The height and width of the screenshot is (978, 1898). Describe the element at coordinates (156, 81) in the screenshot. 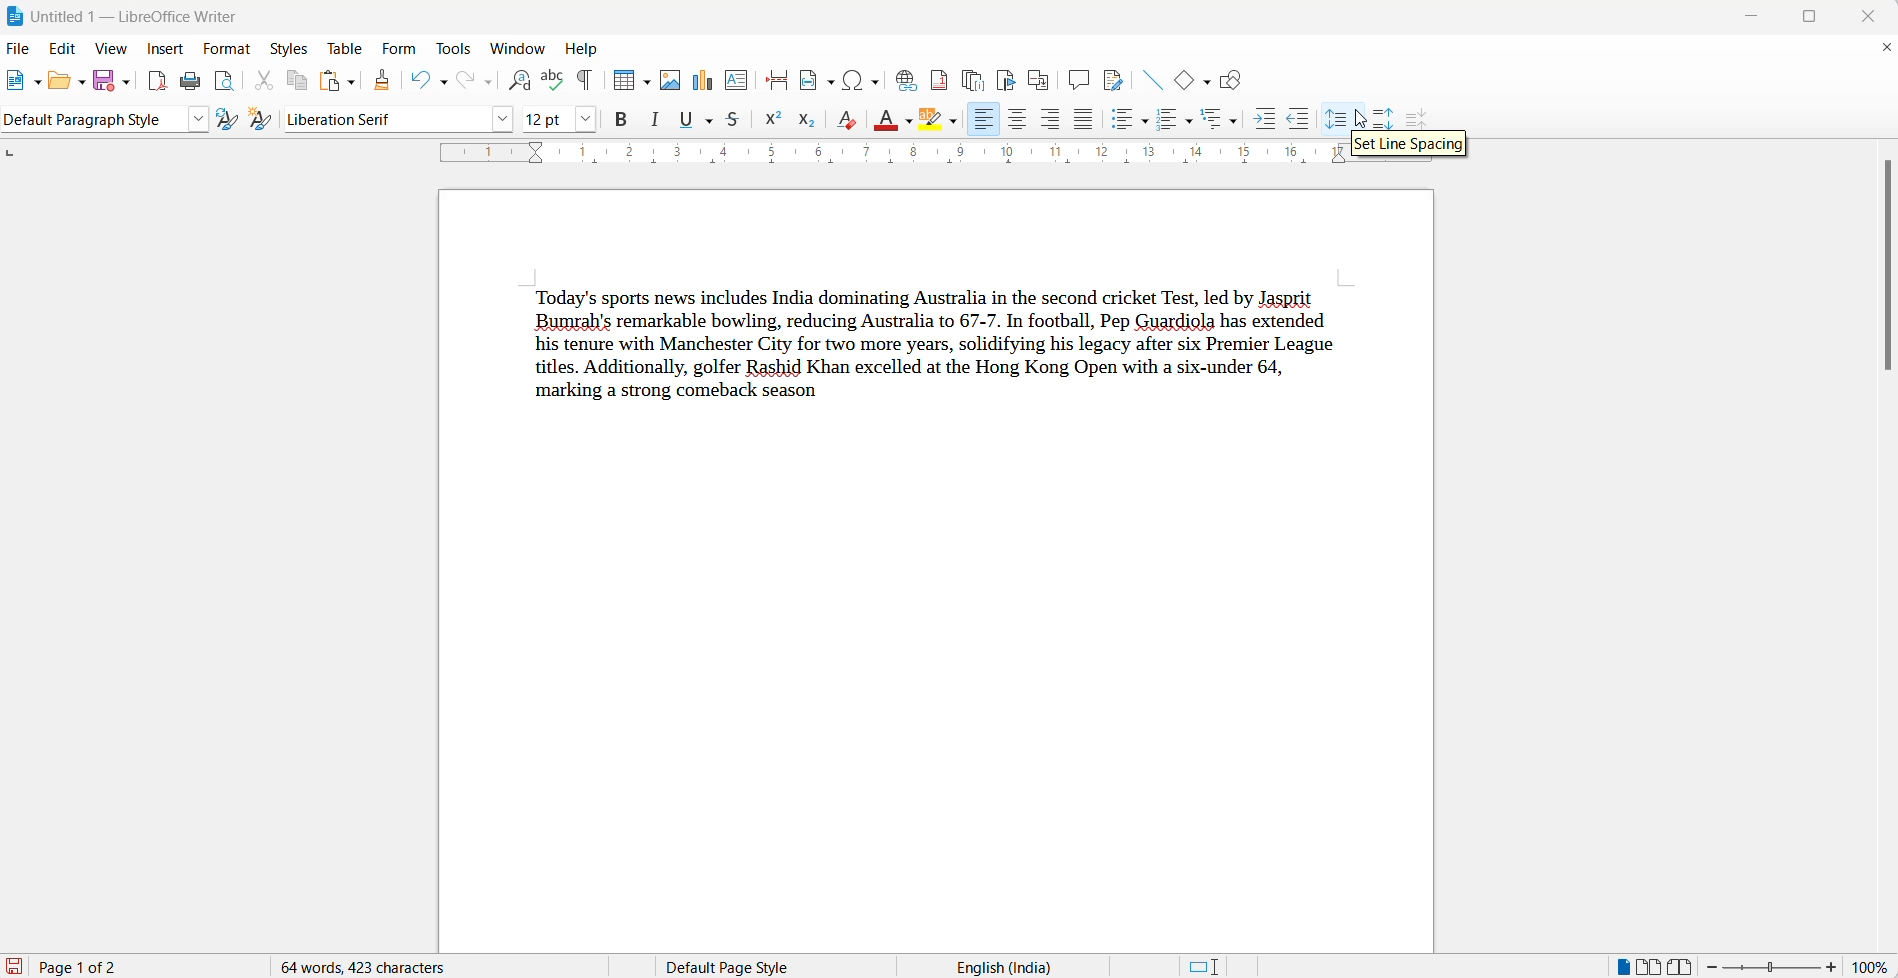

I see `export as pdf` at that location.